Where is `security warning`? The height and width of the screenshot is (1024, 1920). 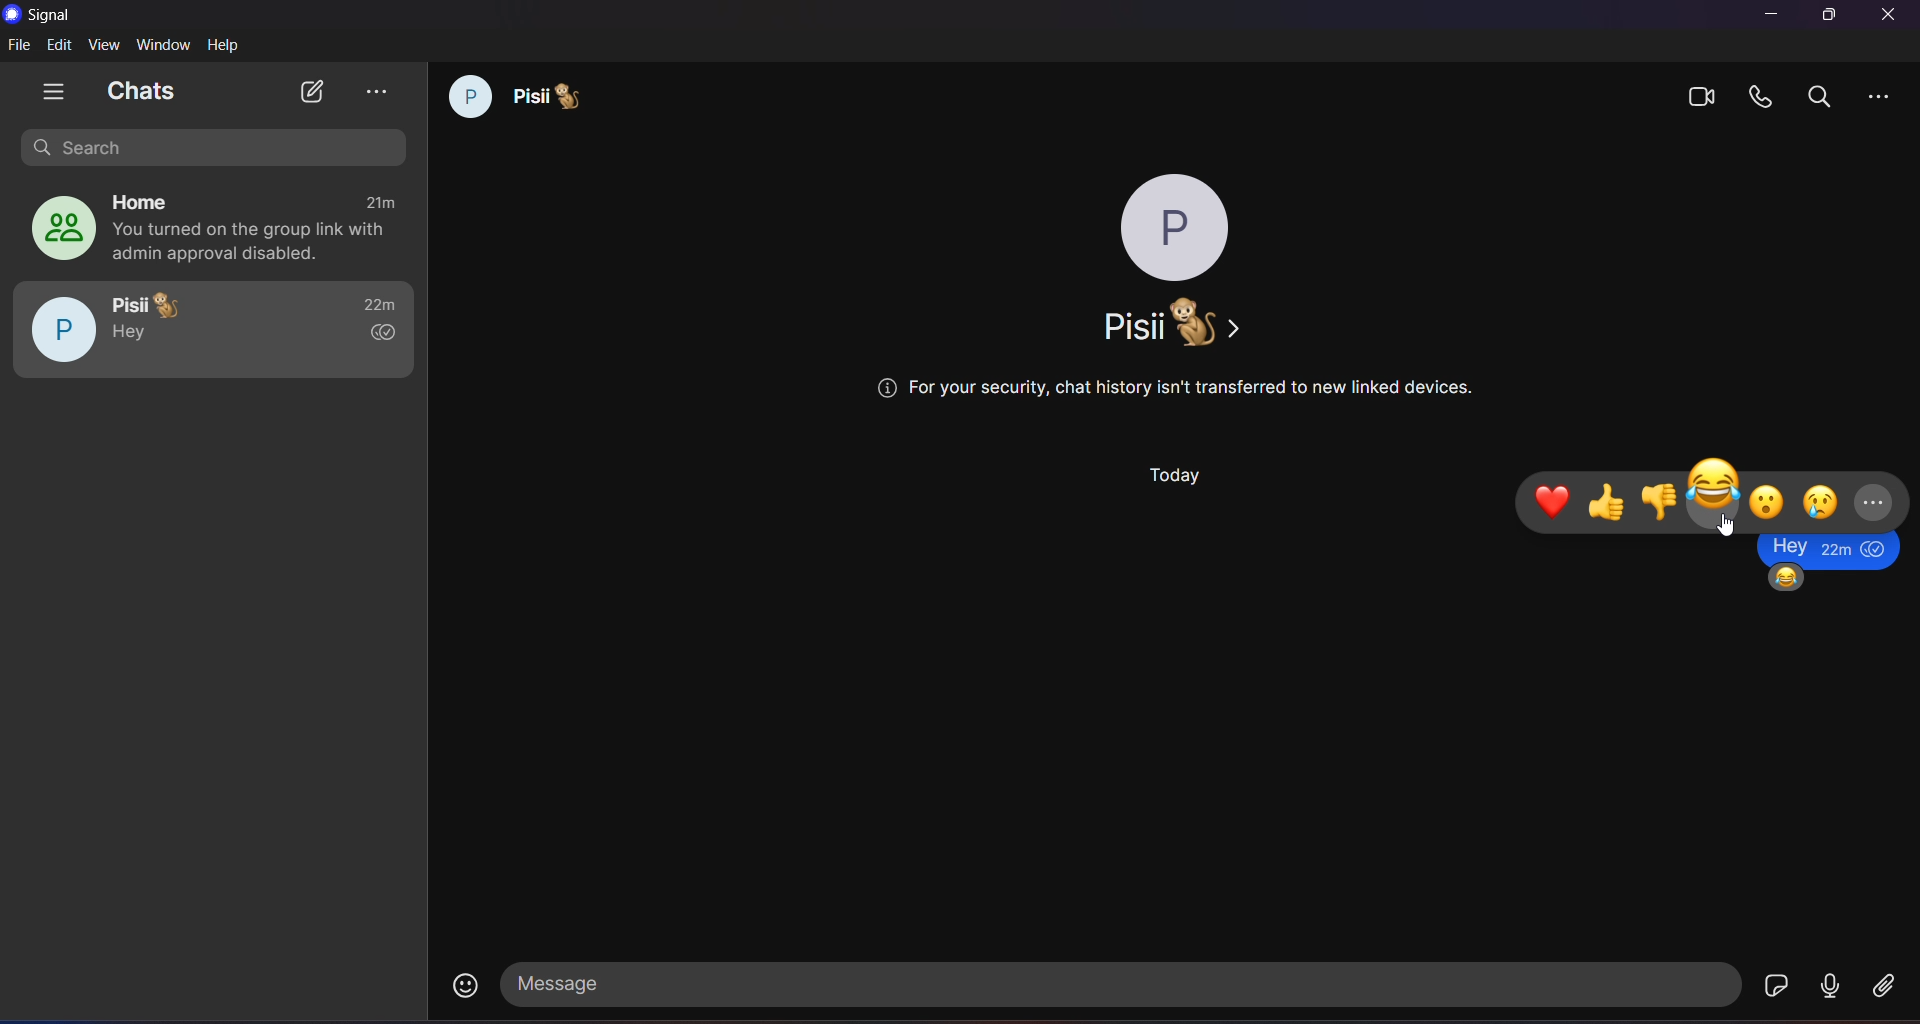 security warning is located at coordinates (1172, 394).